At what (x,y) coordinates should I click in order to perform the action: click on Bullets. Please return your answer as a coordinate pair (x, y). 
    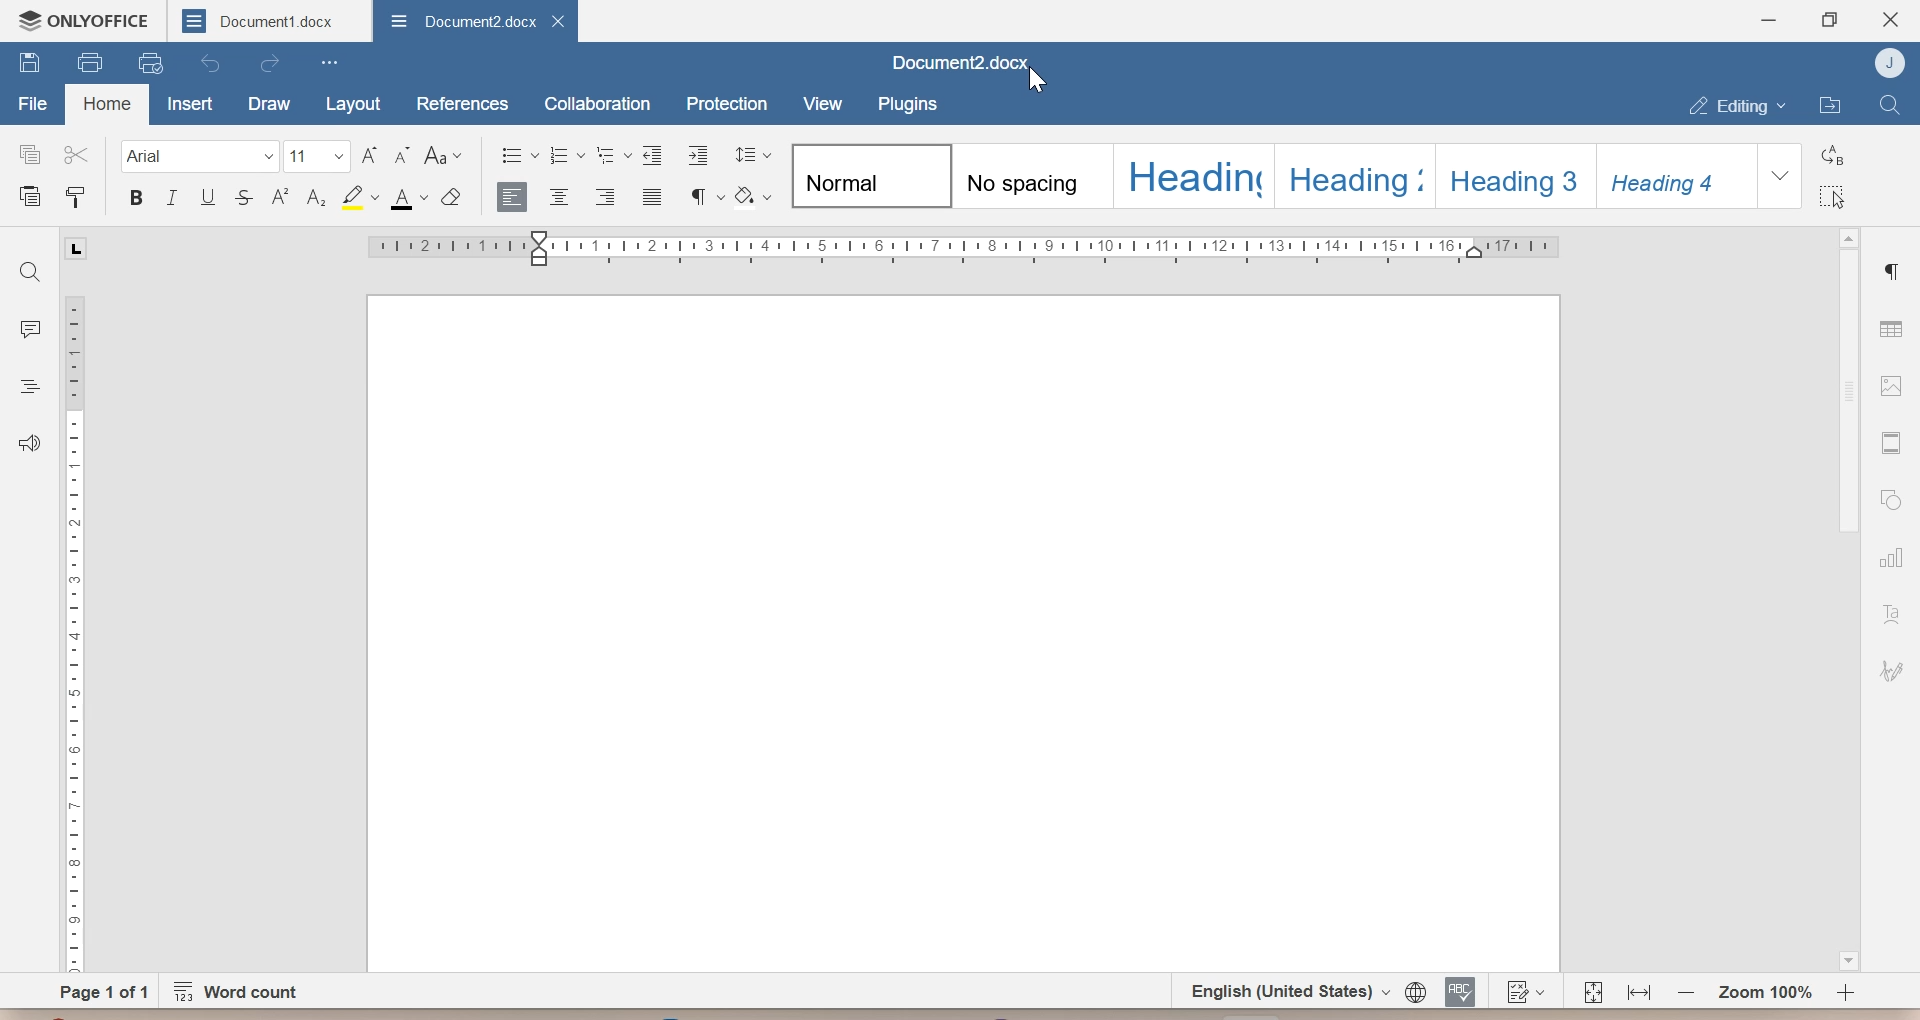
    Looking at the image, I should click on (519, 156).